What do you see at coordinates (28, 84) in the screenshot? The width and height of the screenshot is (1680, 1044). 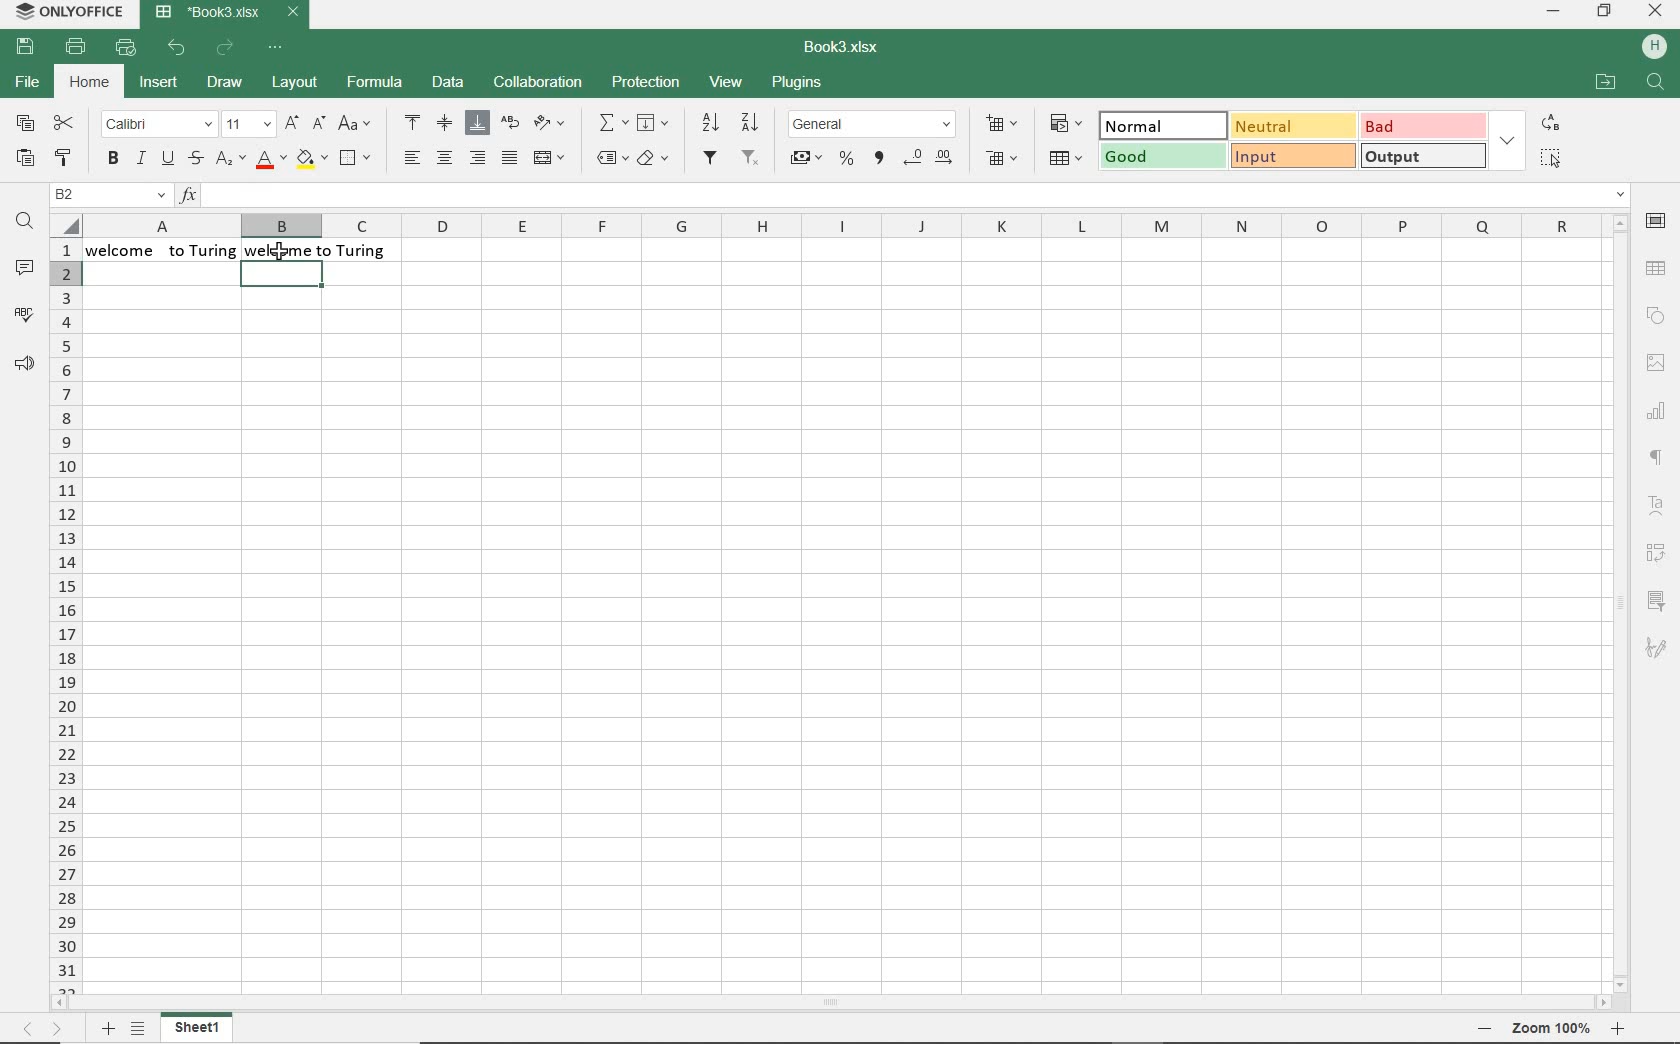 I see `file` at bounding box center [28, 84].